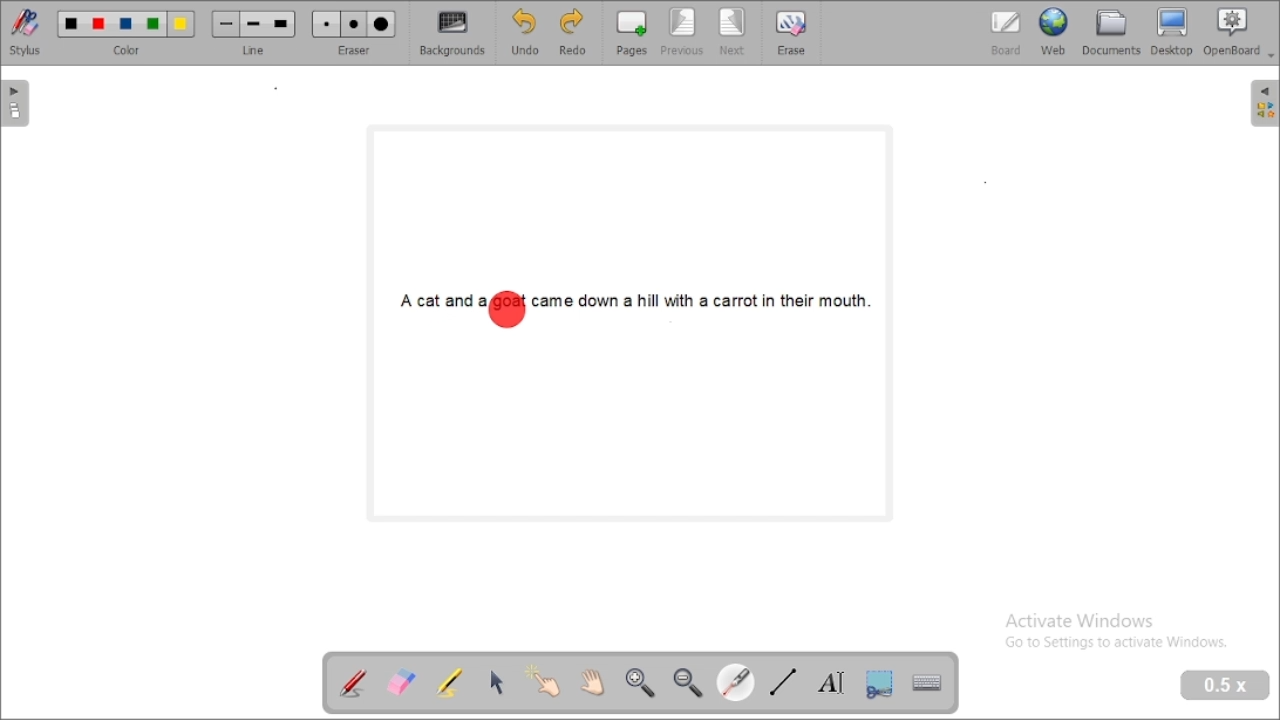 The height and width of the screenshot is (720, 1280). I want to click on stylus, so click(26, 33).